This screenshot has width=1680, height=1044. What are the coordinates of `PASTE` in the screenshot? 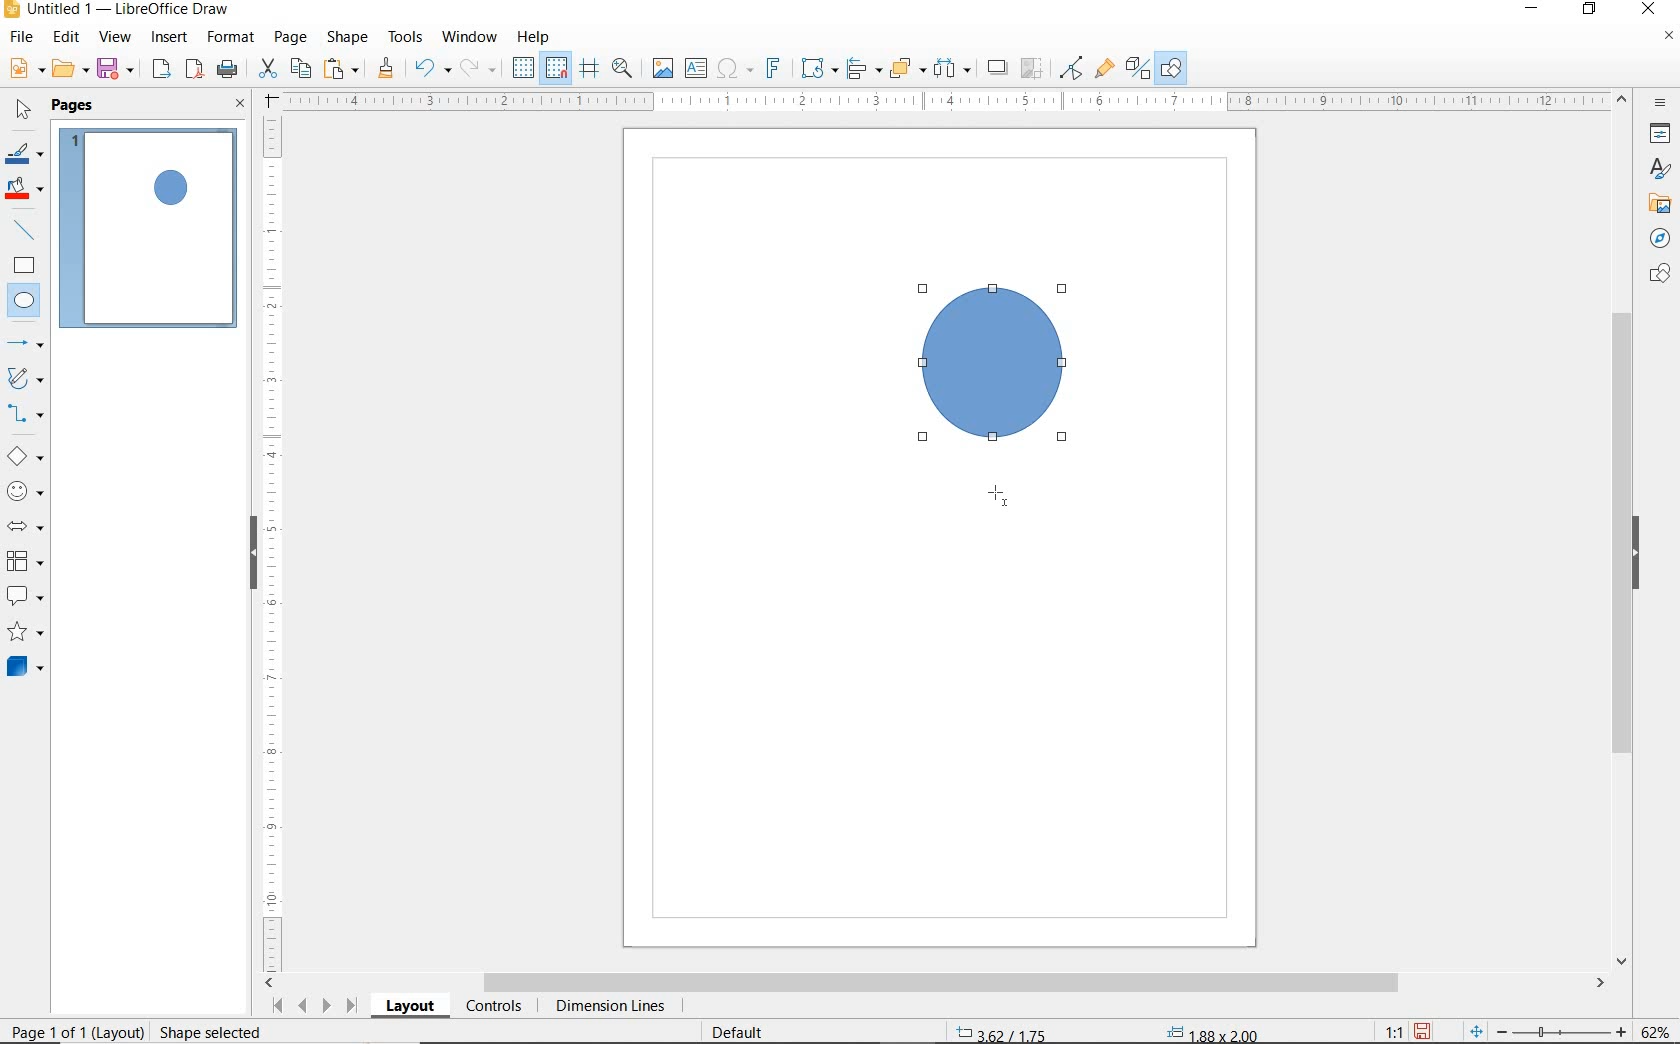 It's located at (343, 69).